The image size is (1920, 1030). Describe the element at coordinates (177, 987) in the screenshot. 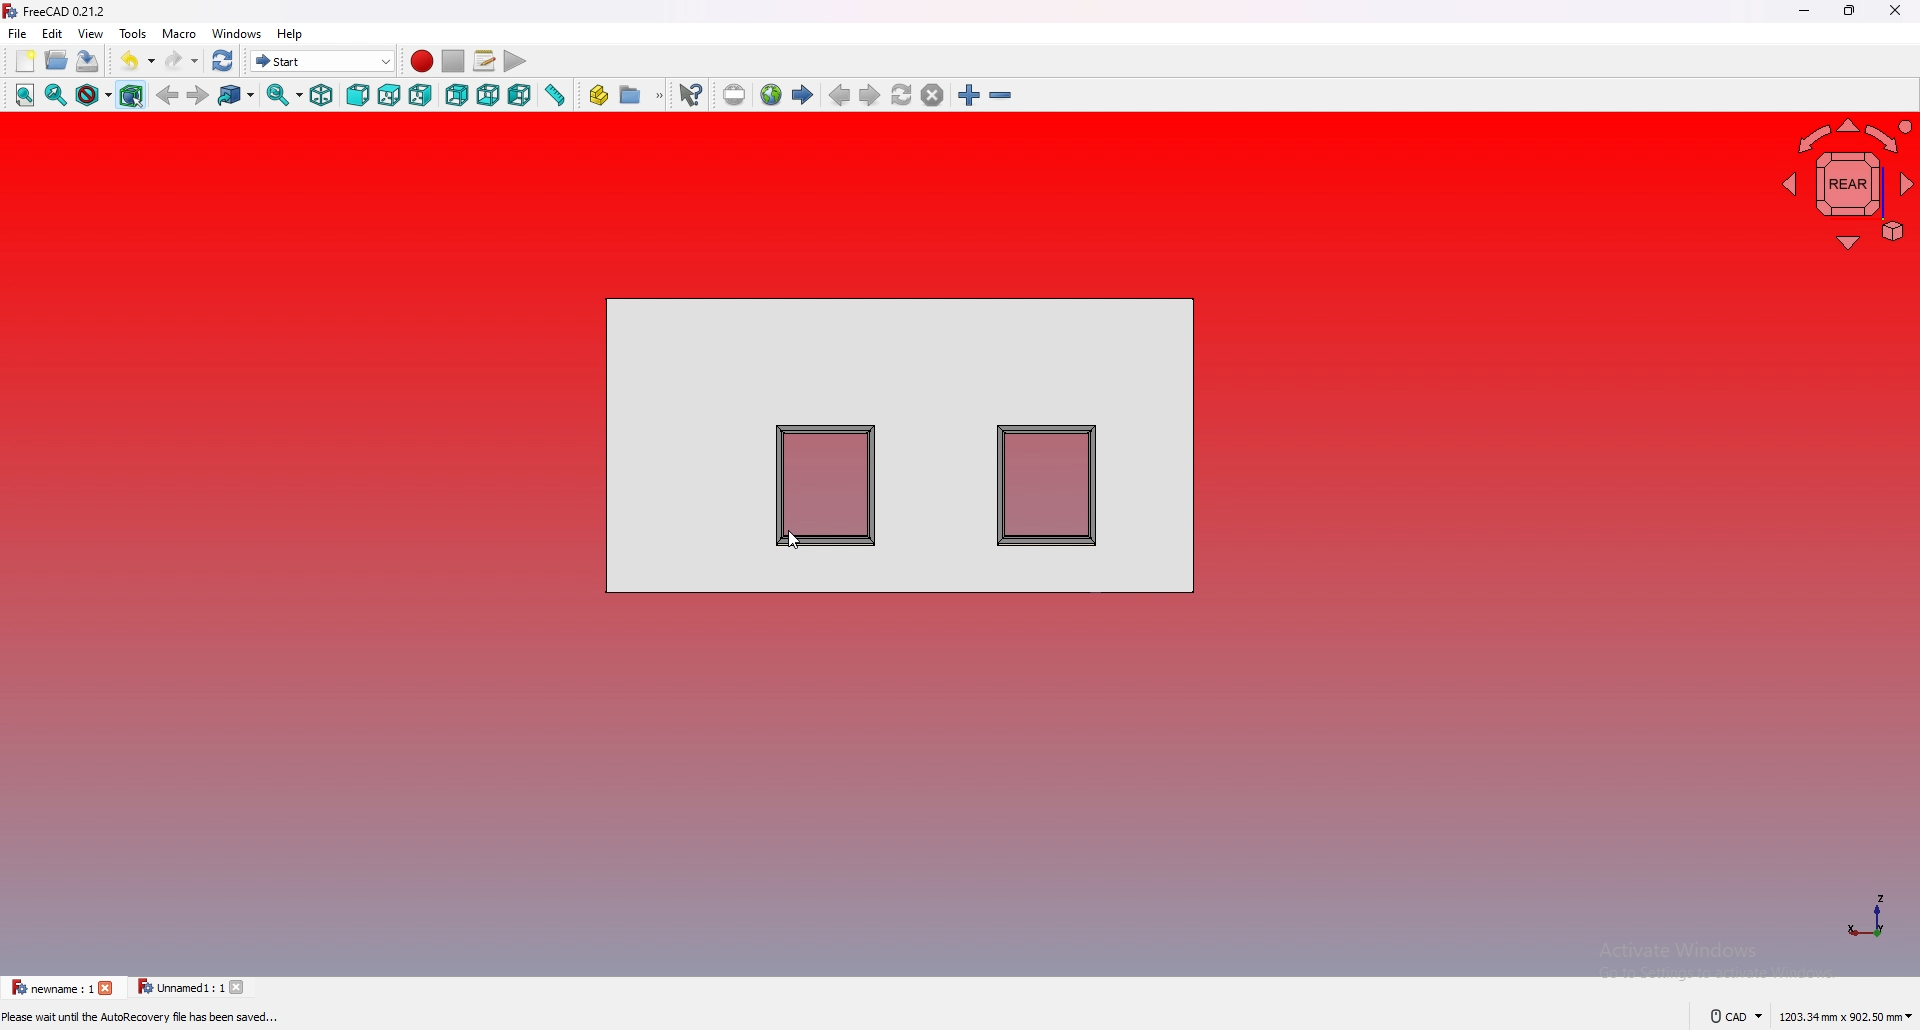

I see `tab 2` at that location.